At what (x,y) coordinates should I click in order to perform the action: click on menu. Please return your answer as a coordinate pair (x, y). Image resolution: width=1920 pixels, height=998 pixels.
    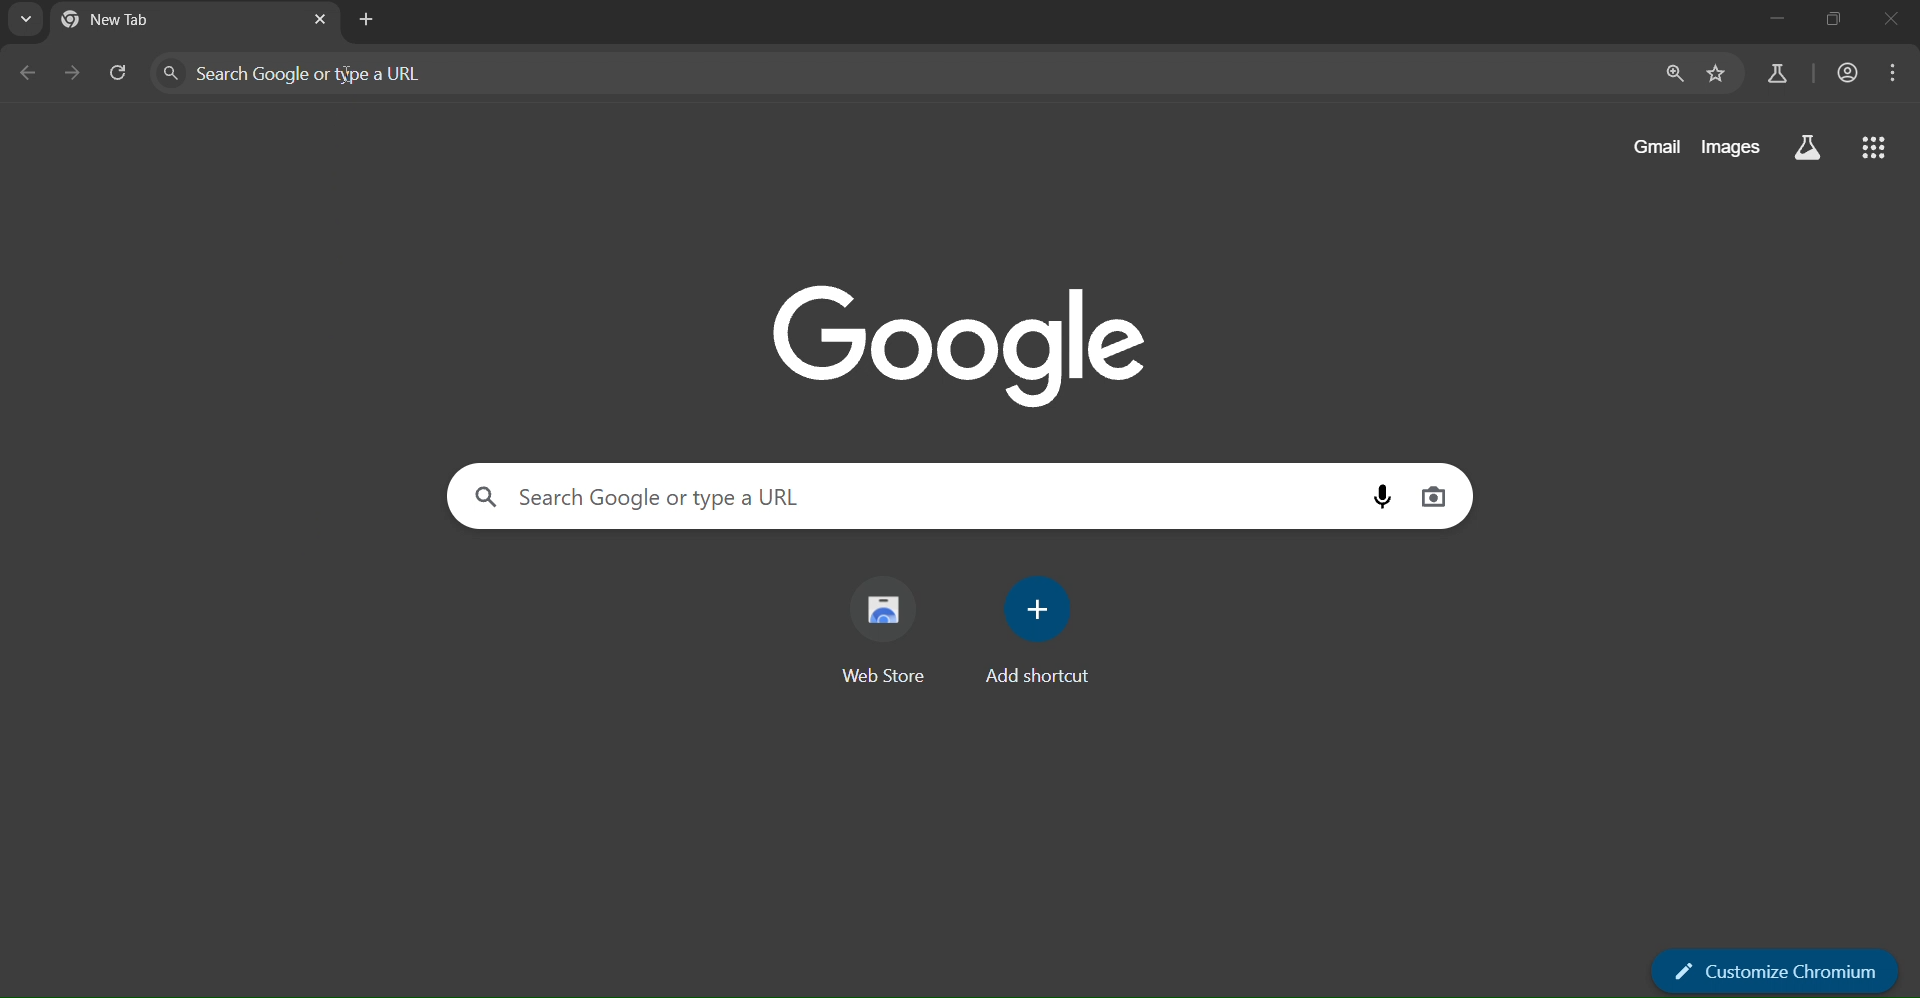
    Looking at the image, I should click on (1896, 76).